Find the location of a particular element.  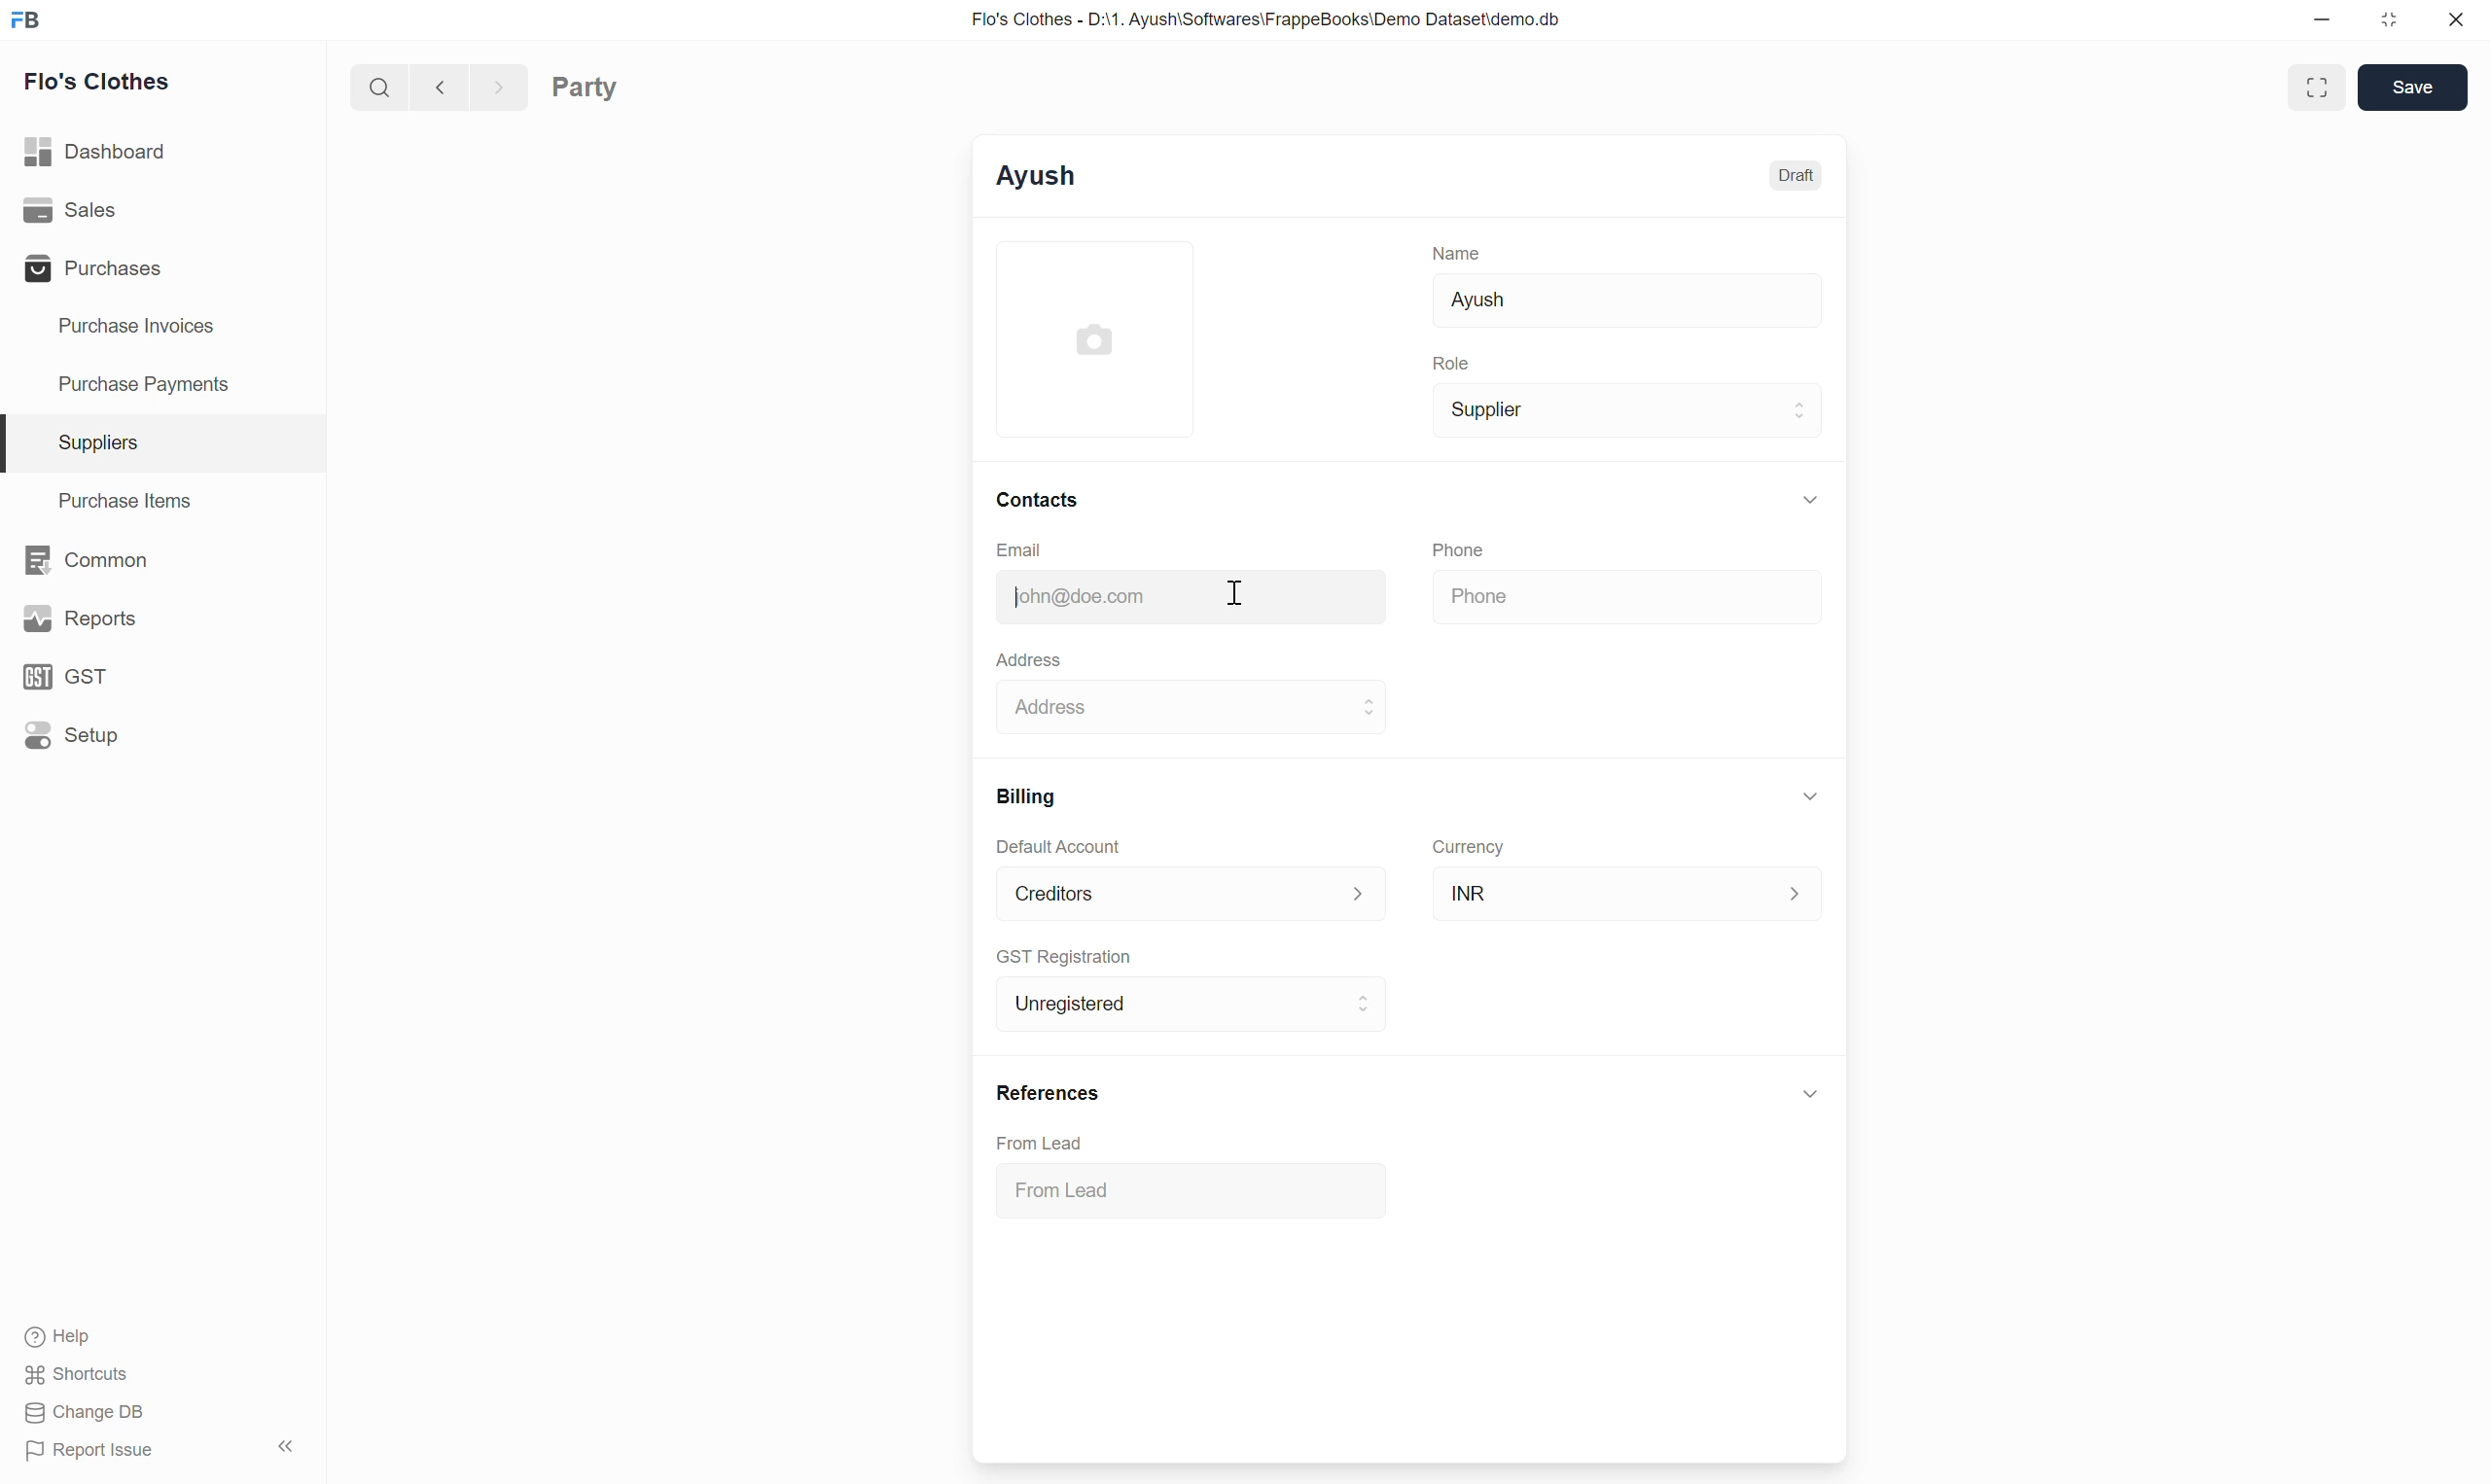

Collapse is located at coordinates (1810, 500).